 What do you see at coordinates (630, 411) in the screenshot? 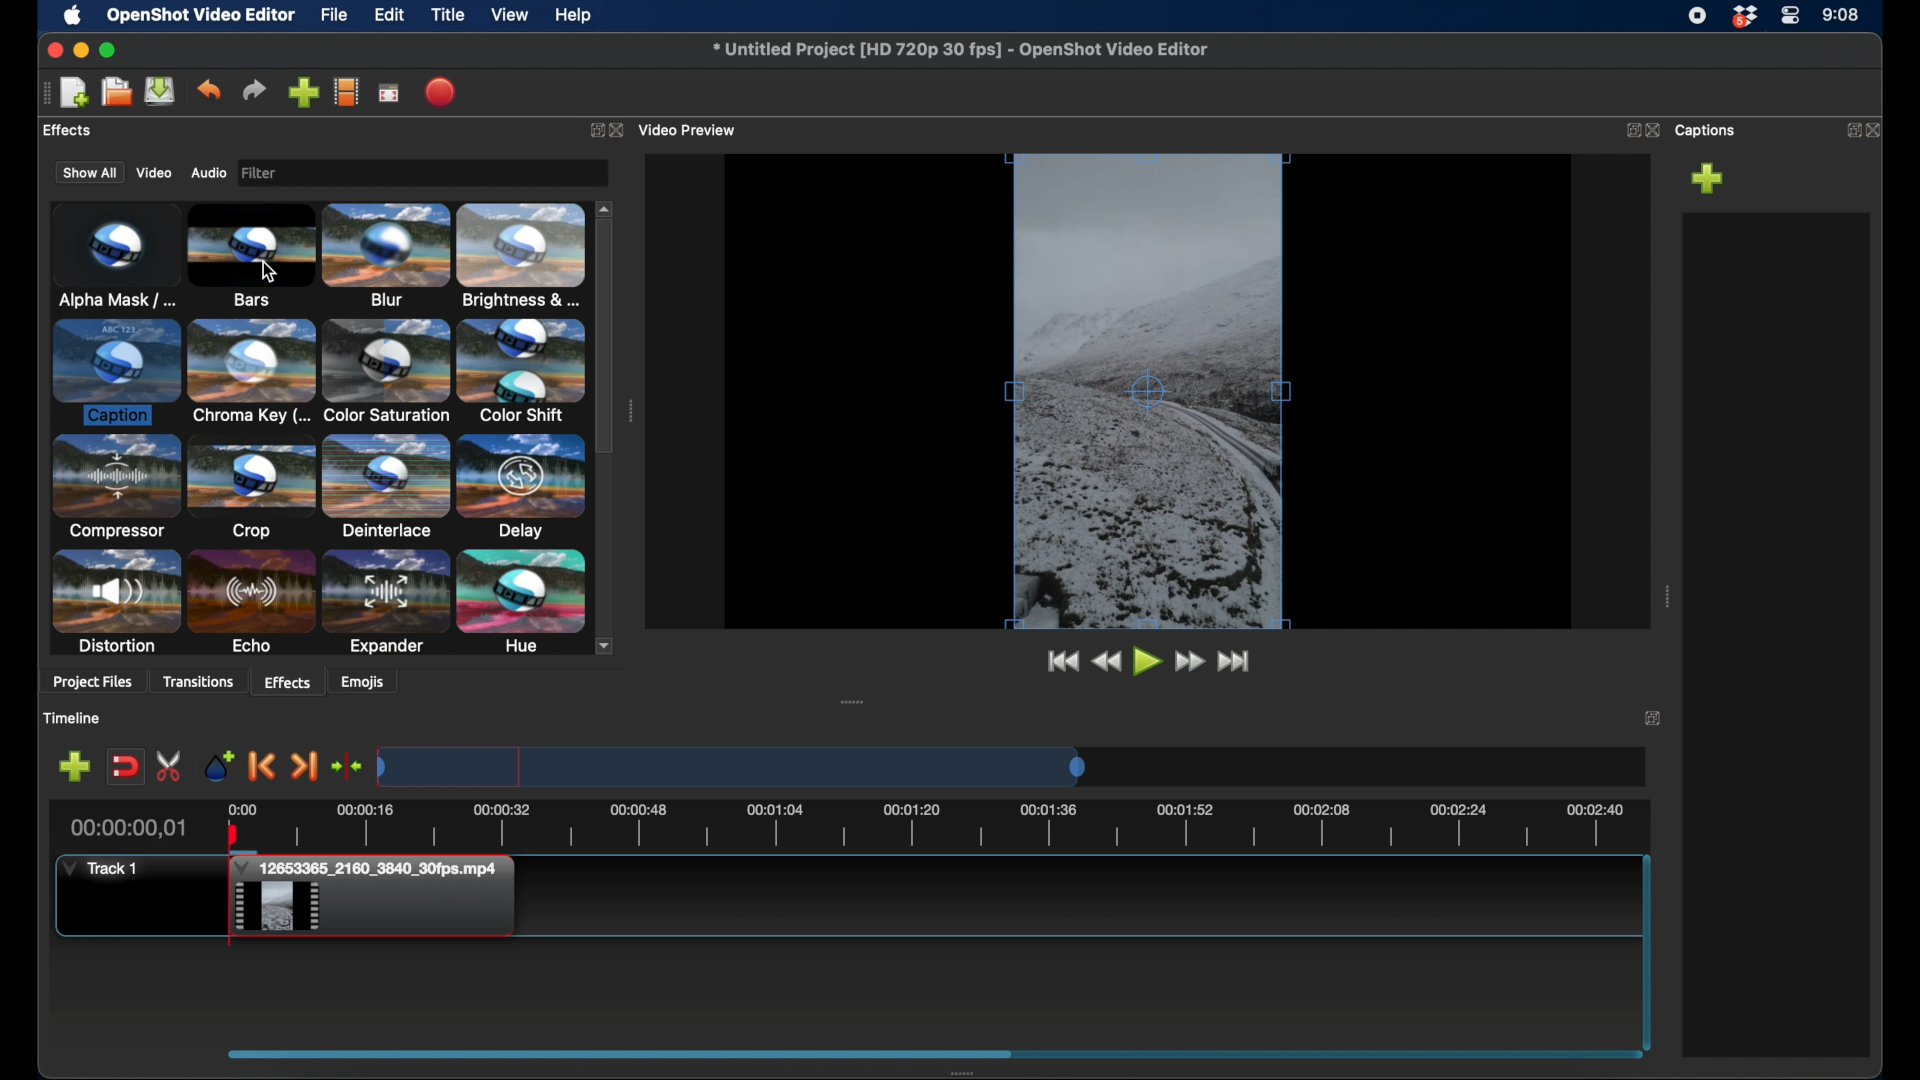
I see `drag handle` at bounding box center [630, 411].